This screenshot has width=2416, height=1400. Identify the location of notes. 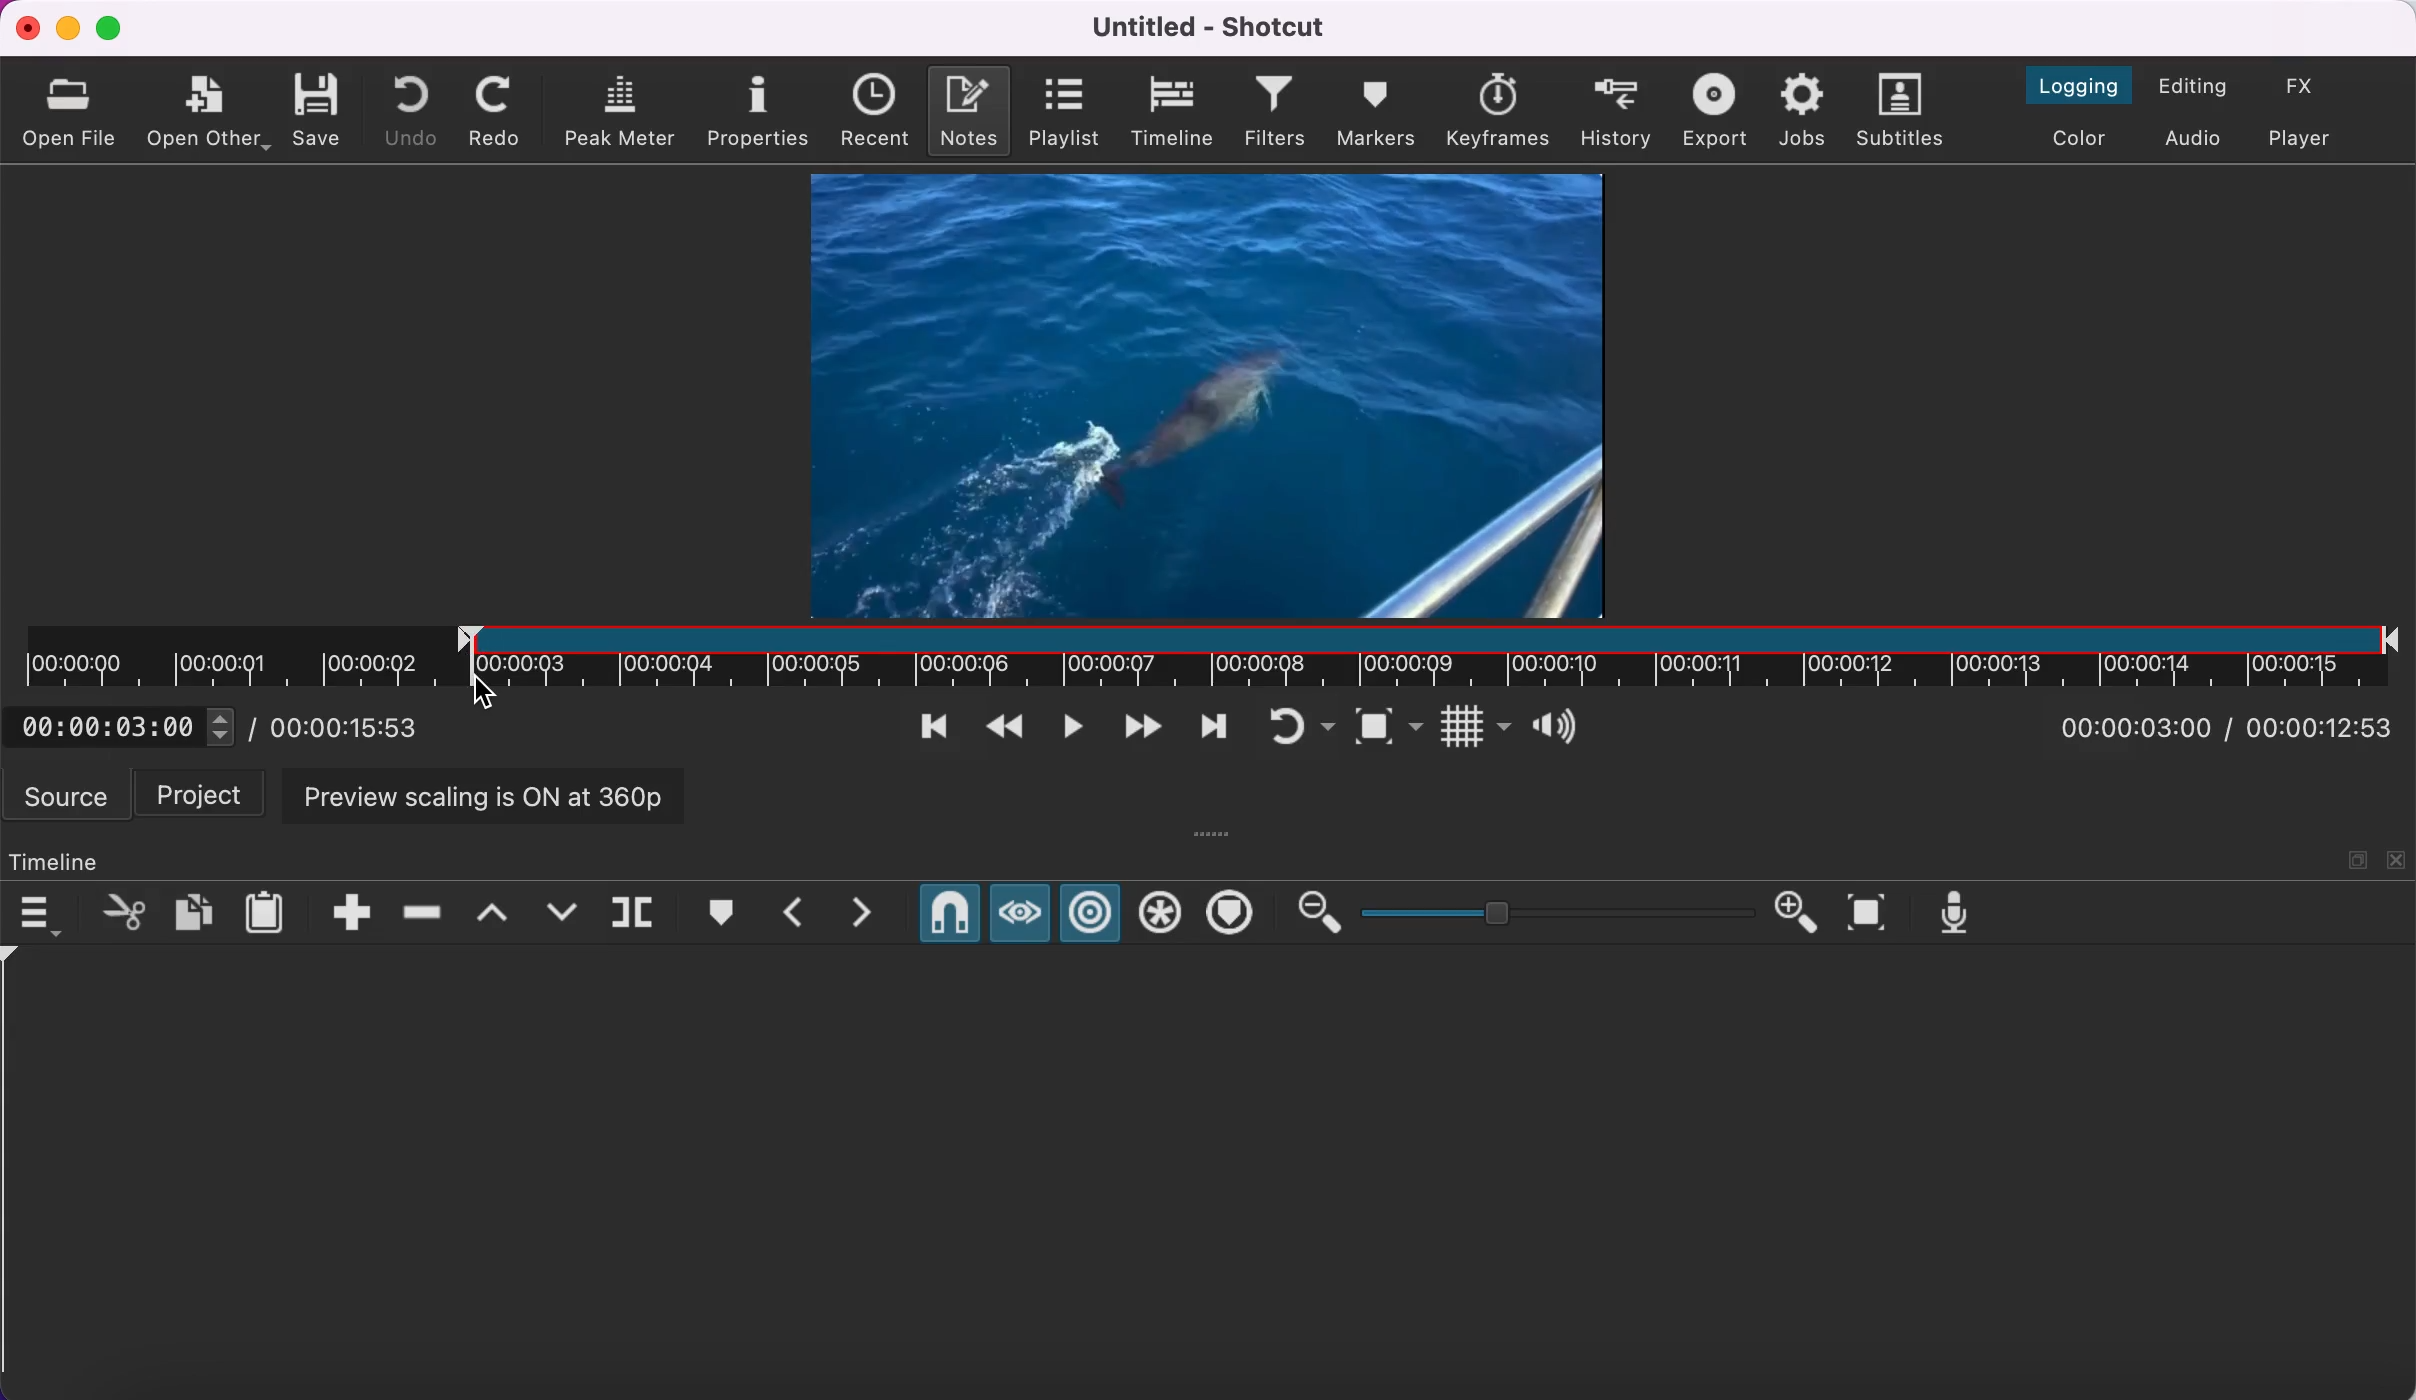
(971, 110).